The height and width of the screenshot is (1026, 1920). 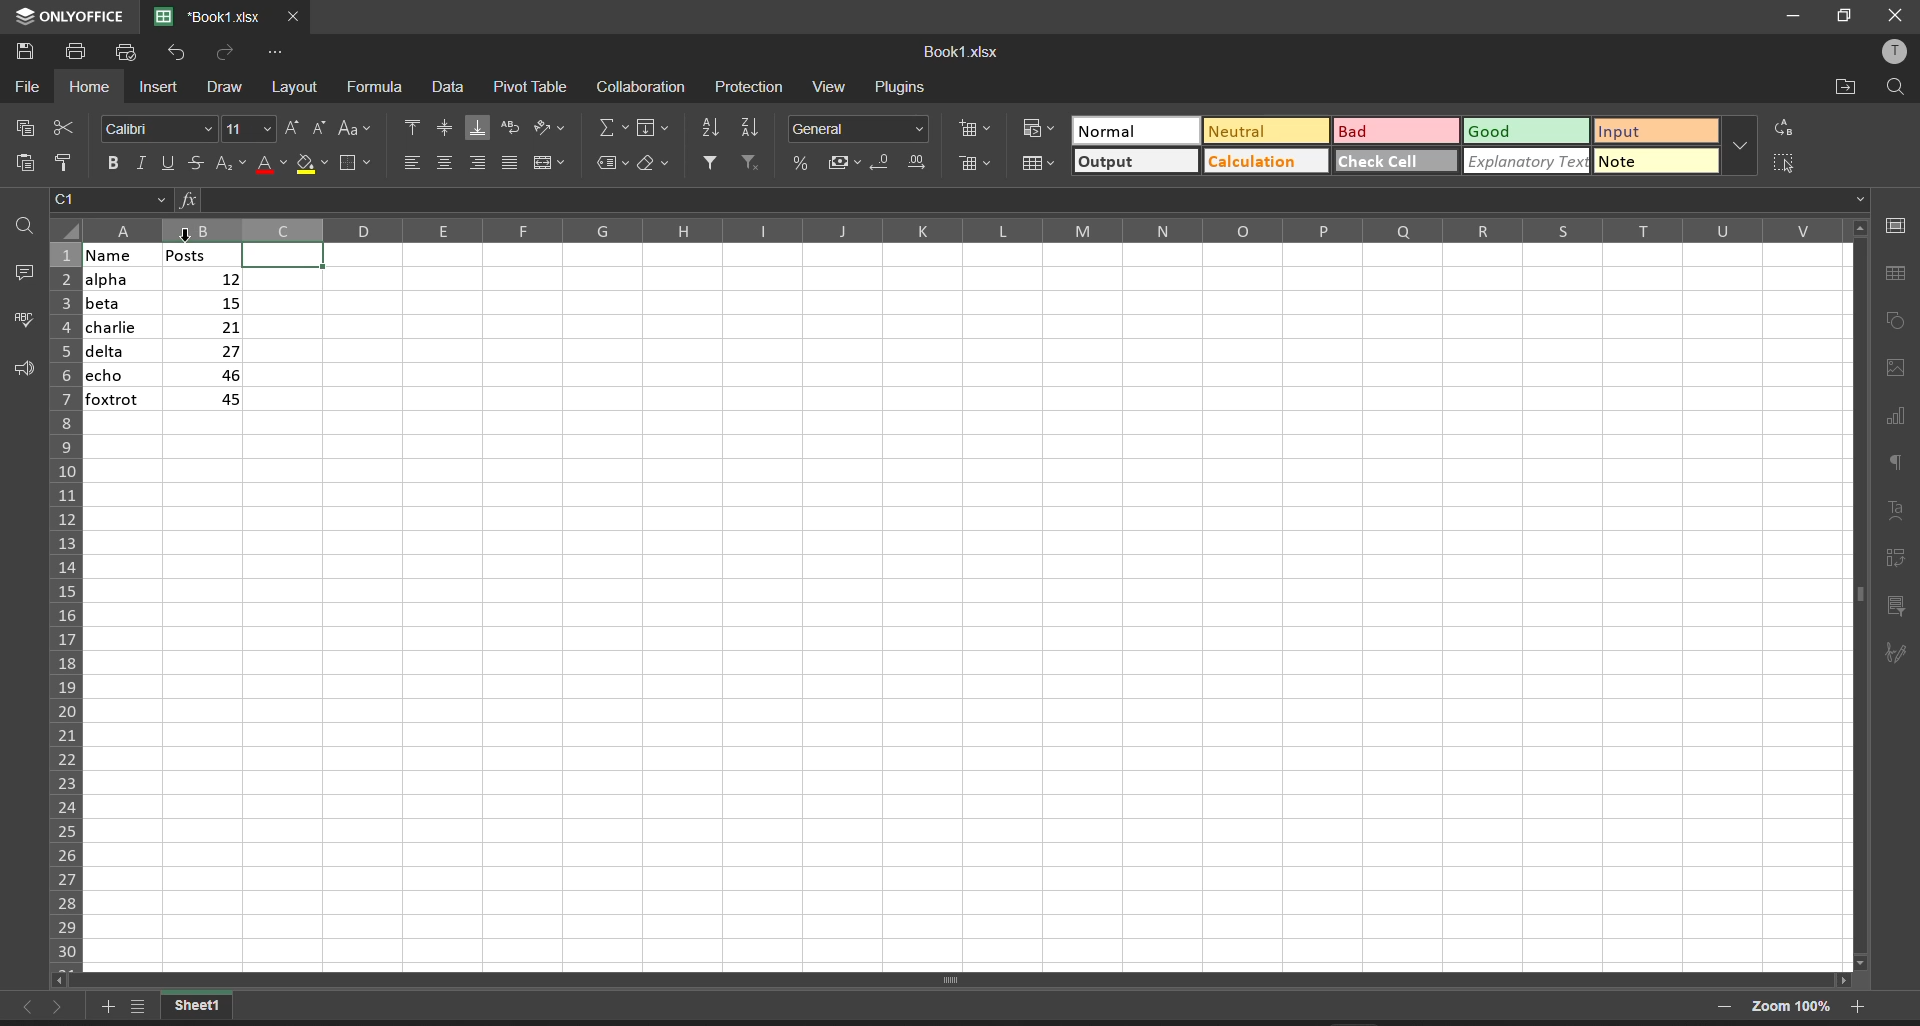 What do you see at coordinates (860, 128) in the screenshot?
I see `number format` at bounding box center [860, 128].